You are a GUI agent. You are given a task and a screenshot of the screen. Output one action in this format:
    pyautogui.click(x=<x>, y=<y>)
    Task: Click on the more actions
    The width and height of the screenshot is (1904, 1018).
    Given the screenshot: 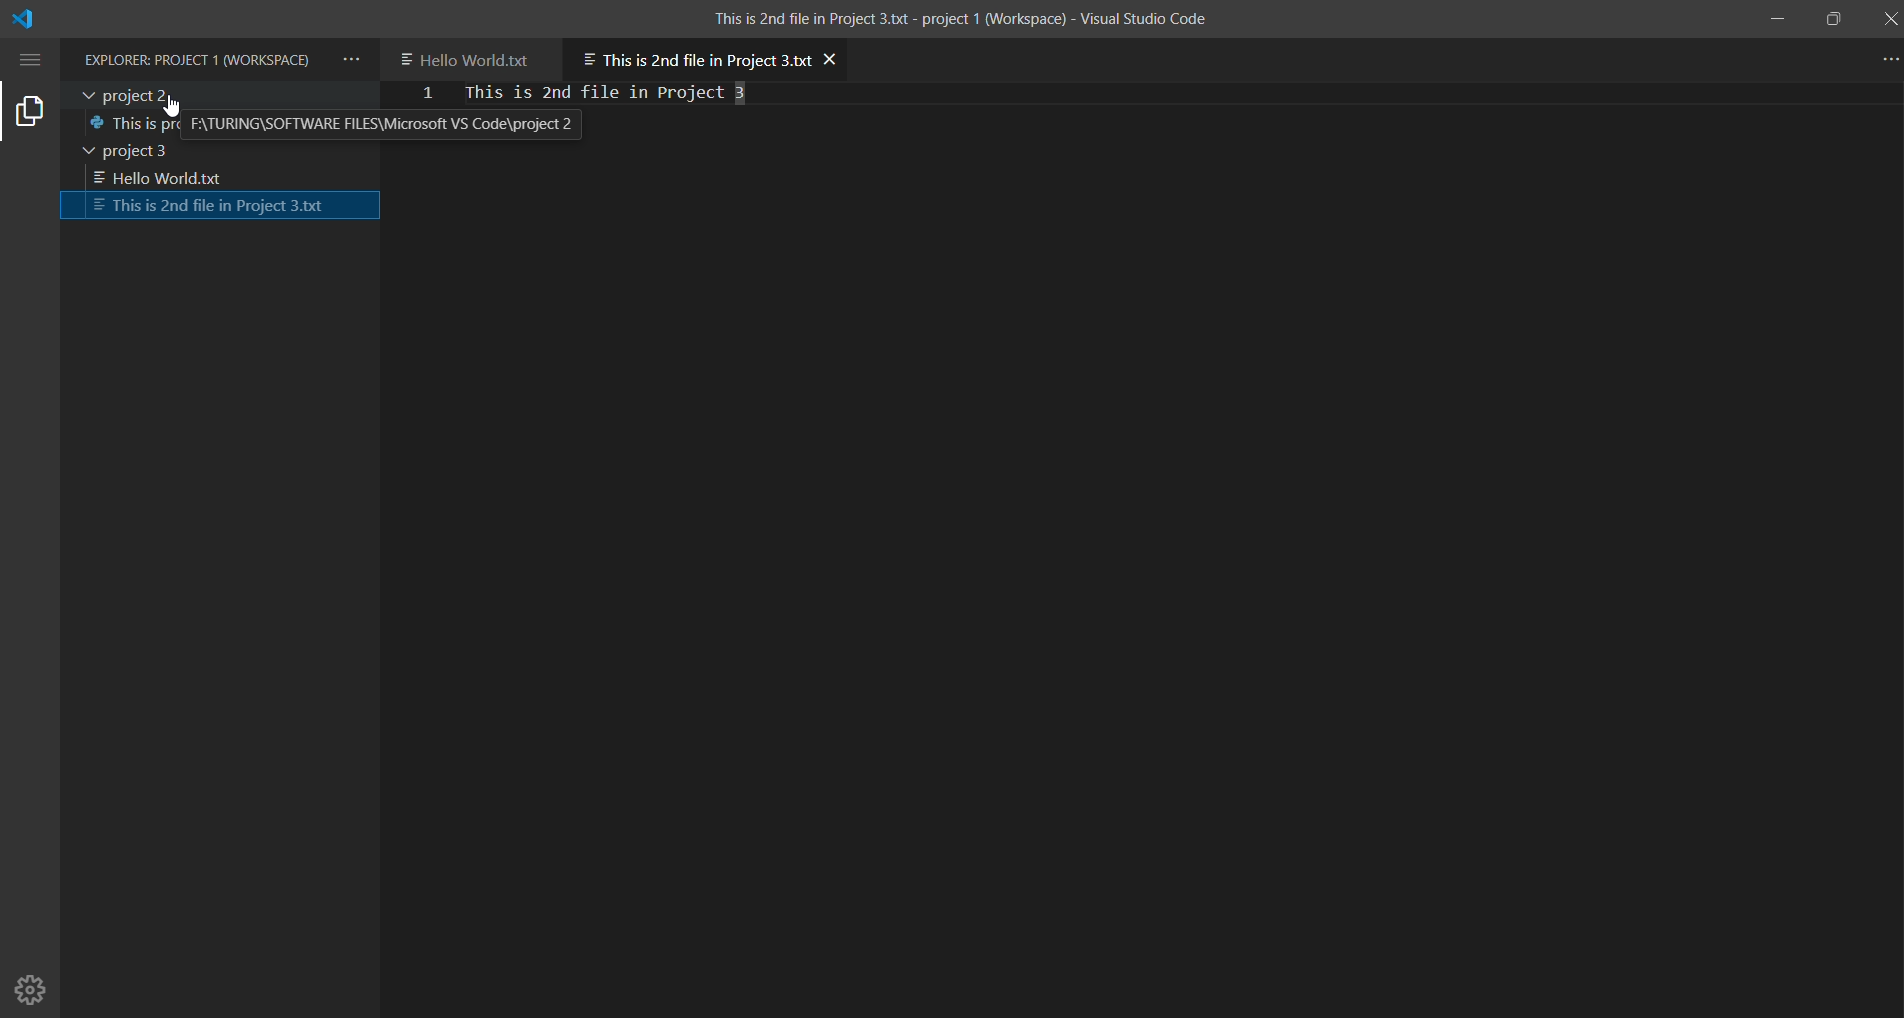 What is the action you would take?
    pyautogui.click(x=1882, y=58)
    